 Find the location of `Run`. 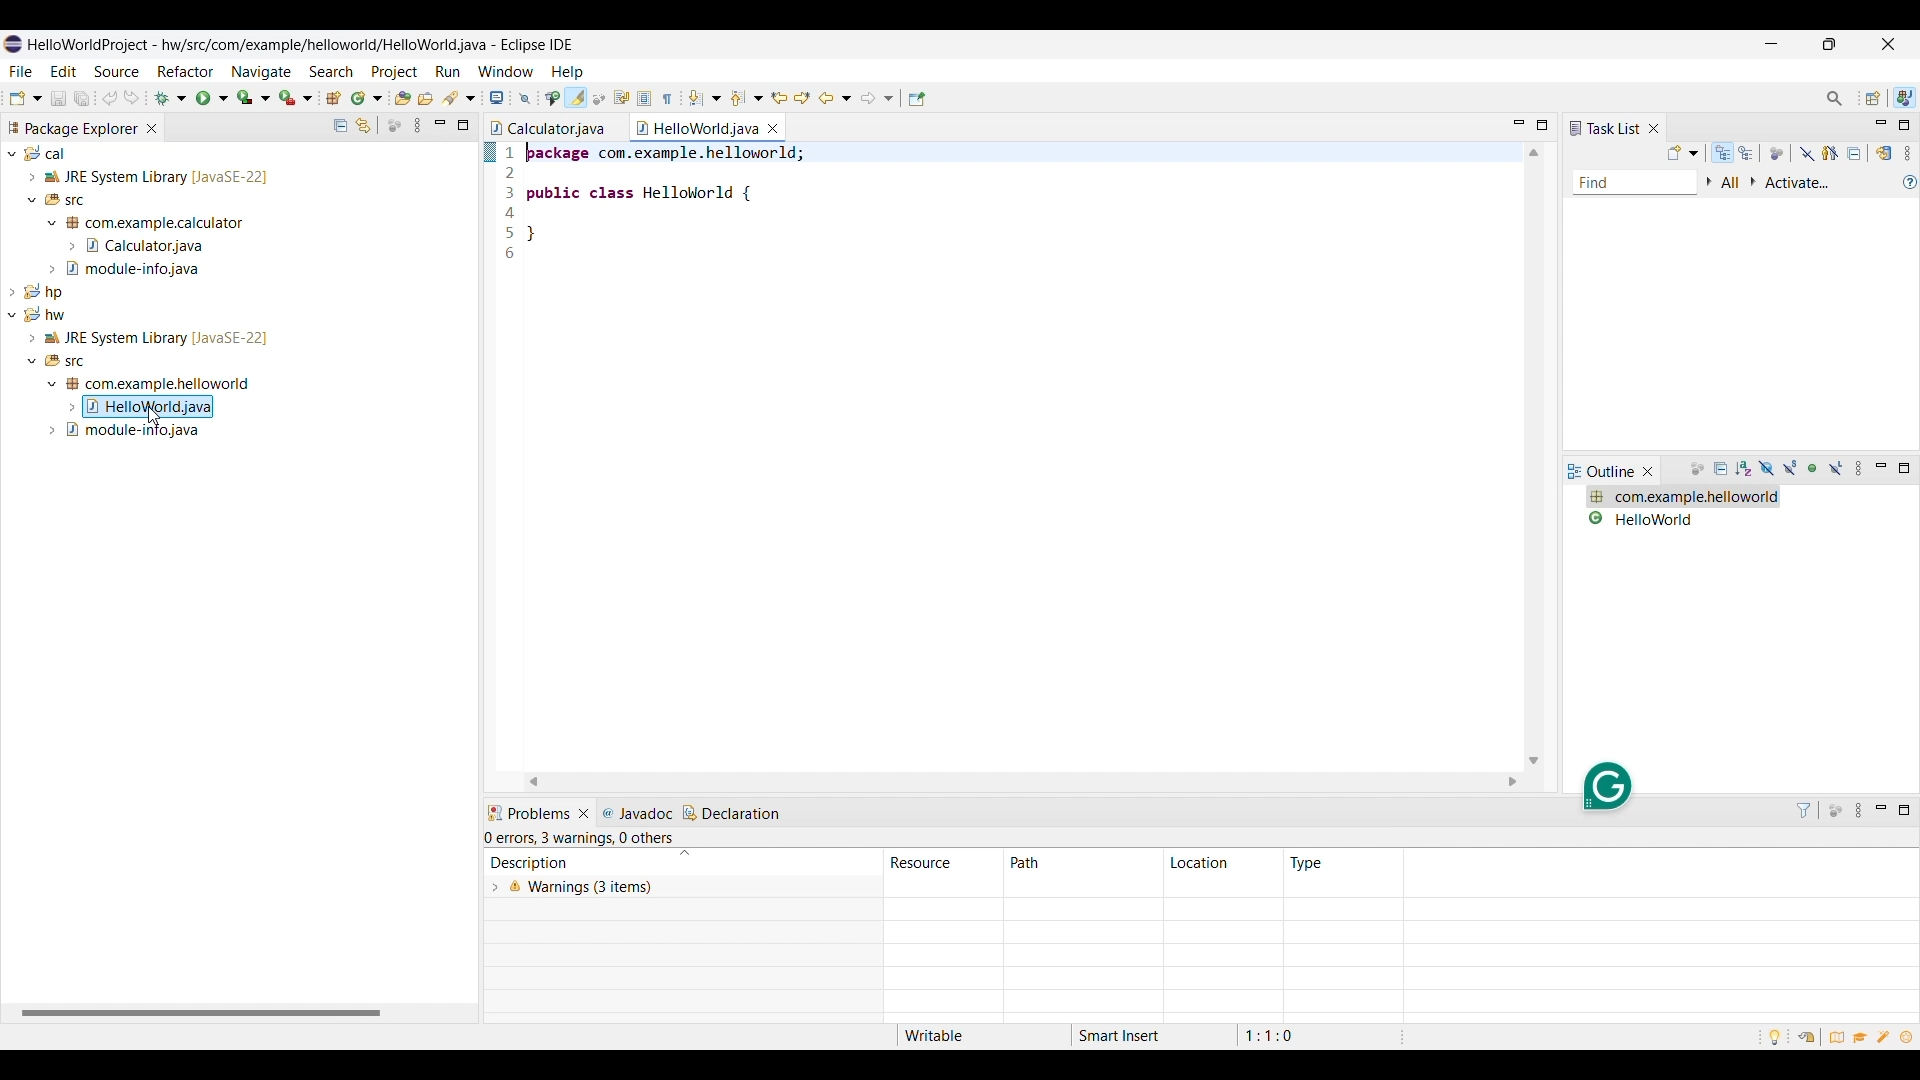

Run is located at coordinates (447, 71).